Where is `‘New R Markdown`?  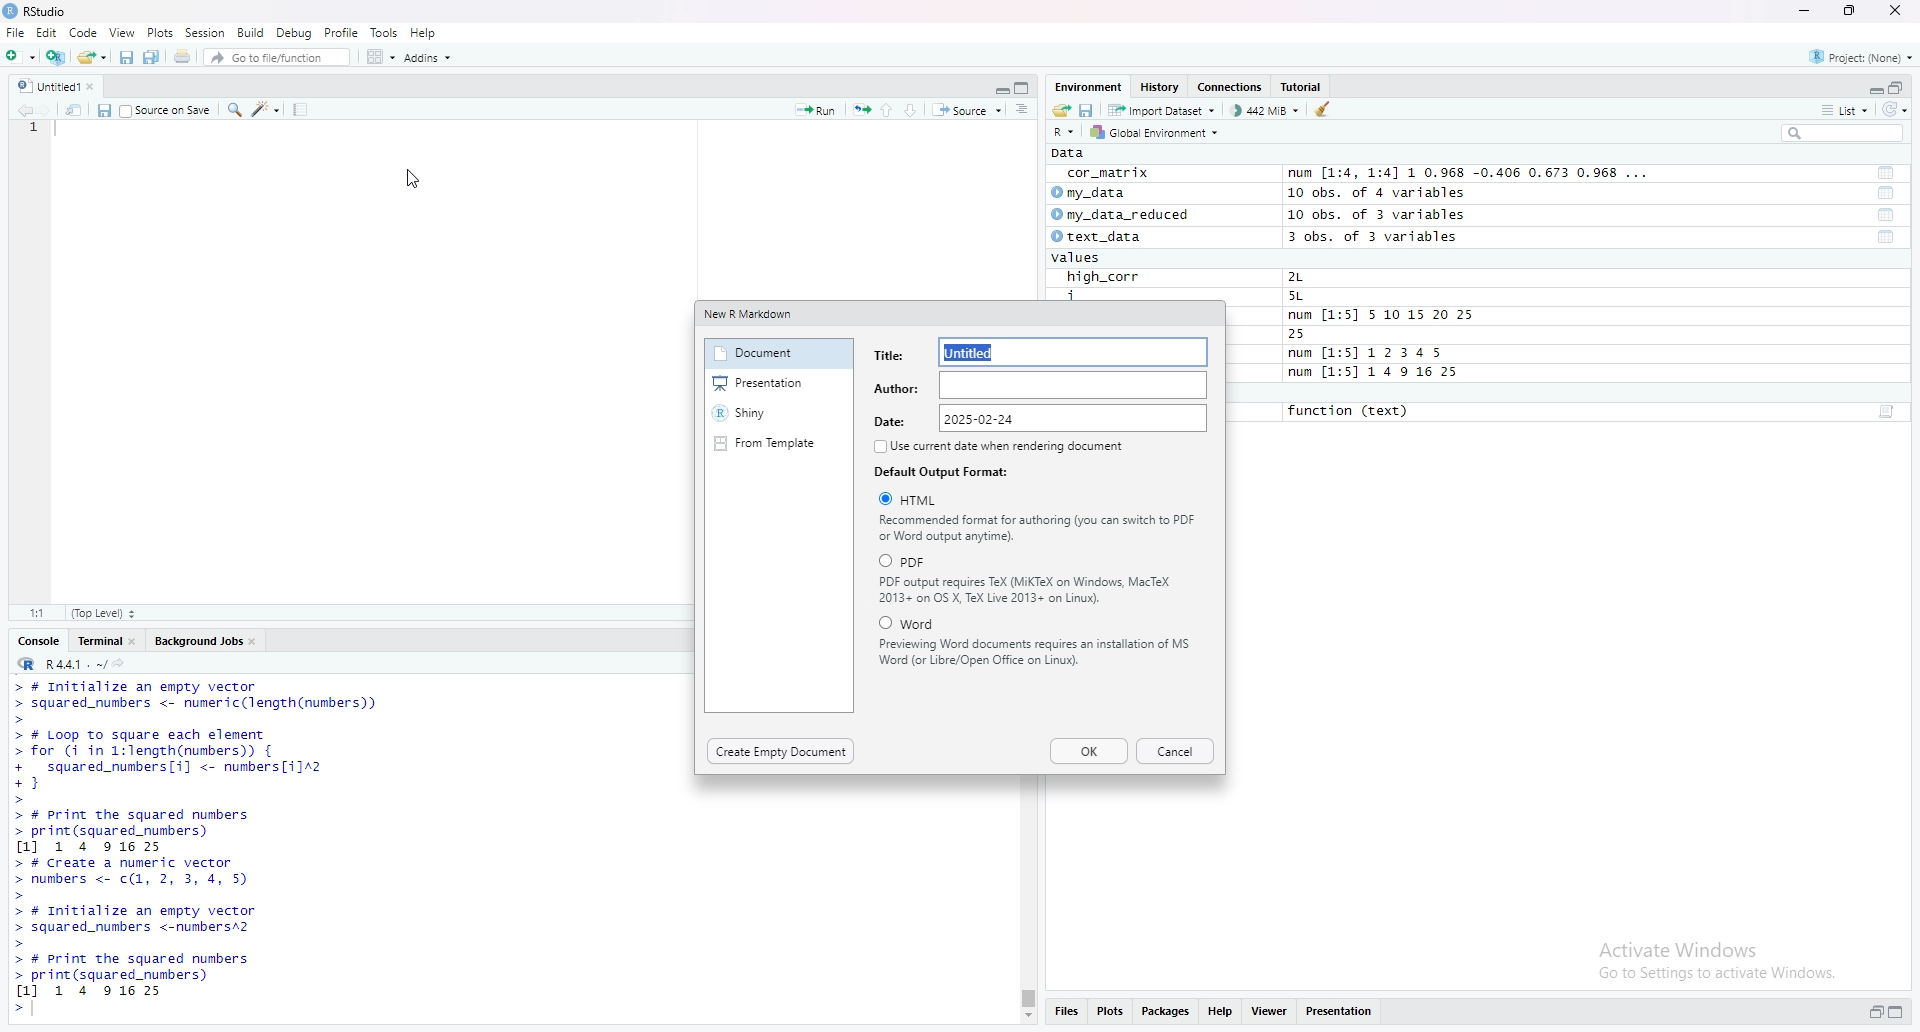
‘New R Markdown is located at coordinates (748, 315).